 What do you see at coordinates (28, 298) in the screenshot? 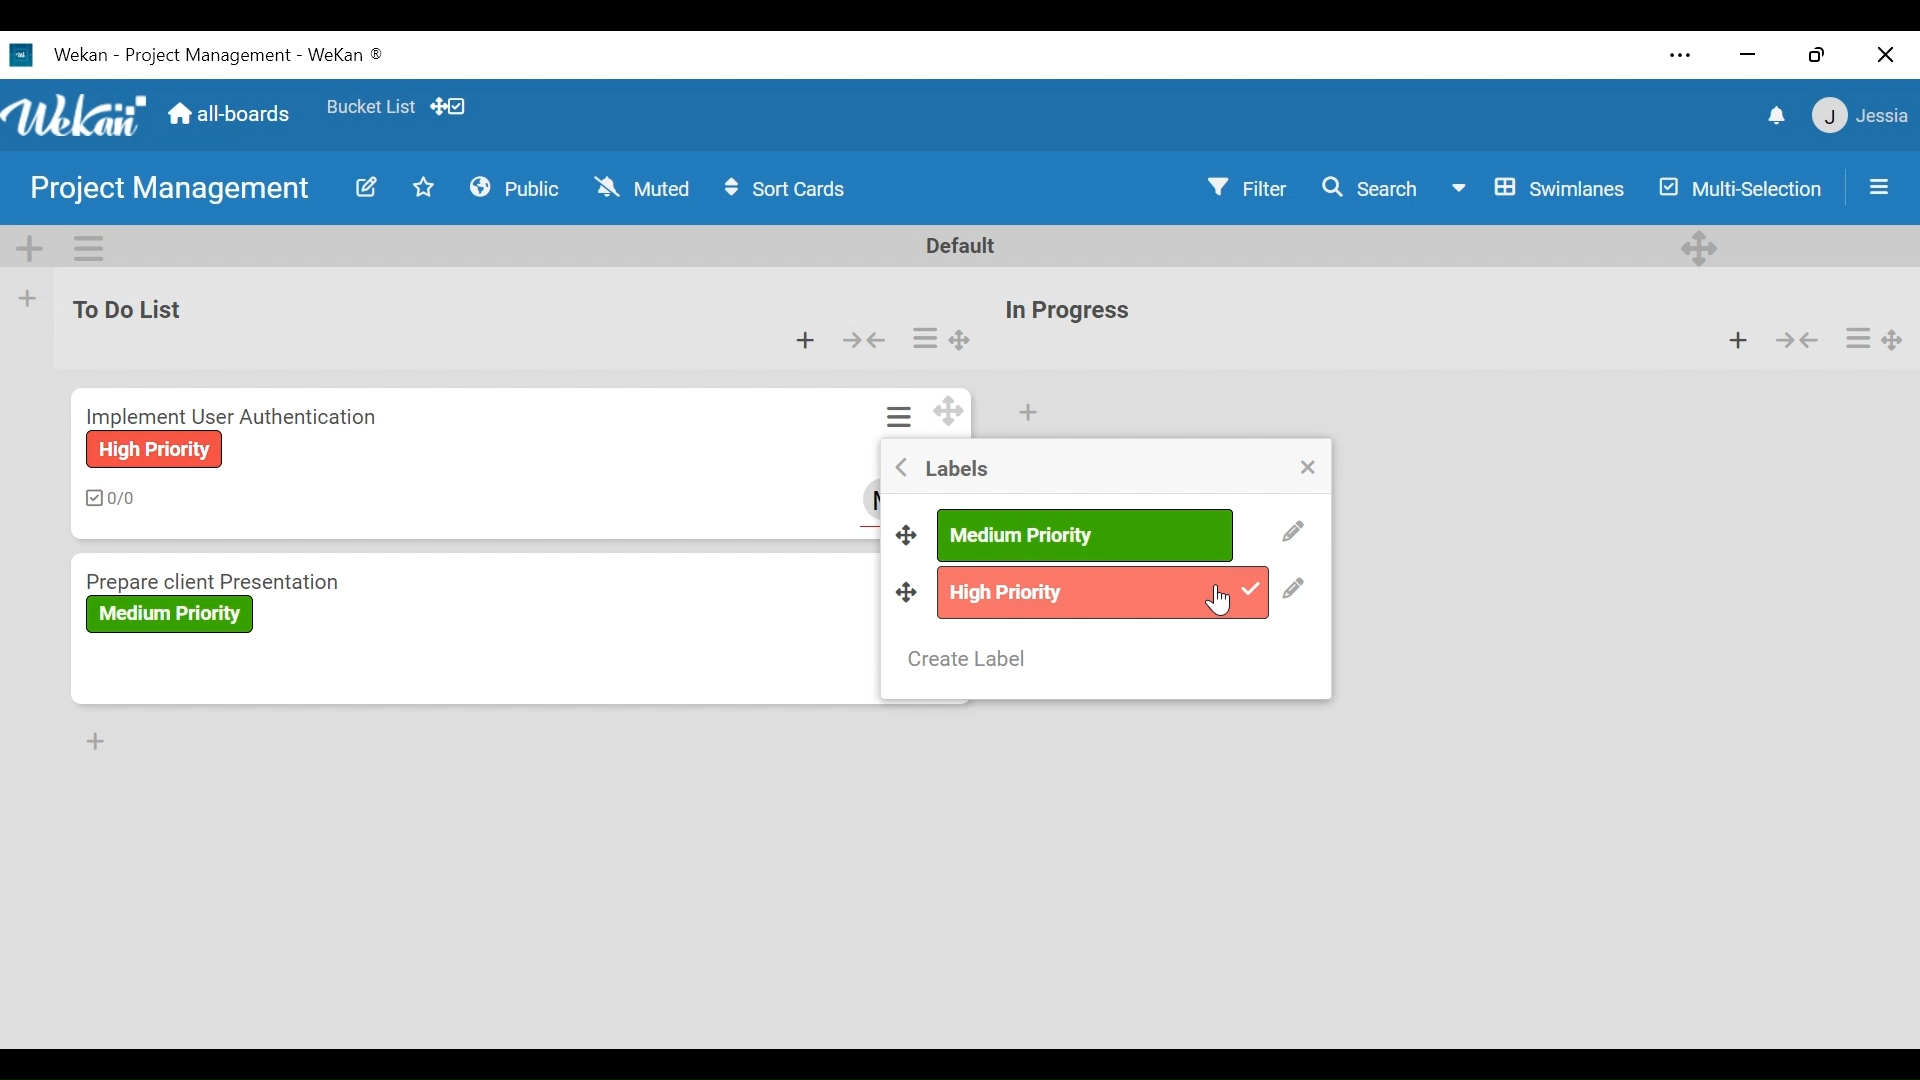
I see `Add list` at bounding box center [28, 298].